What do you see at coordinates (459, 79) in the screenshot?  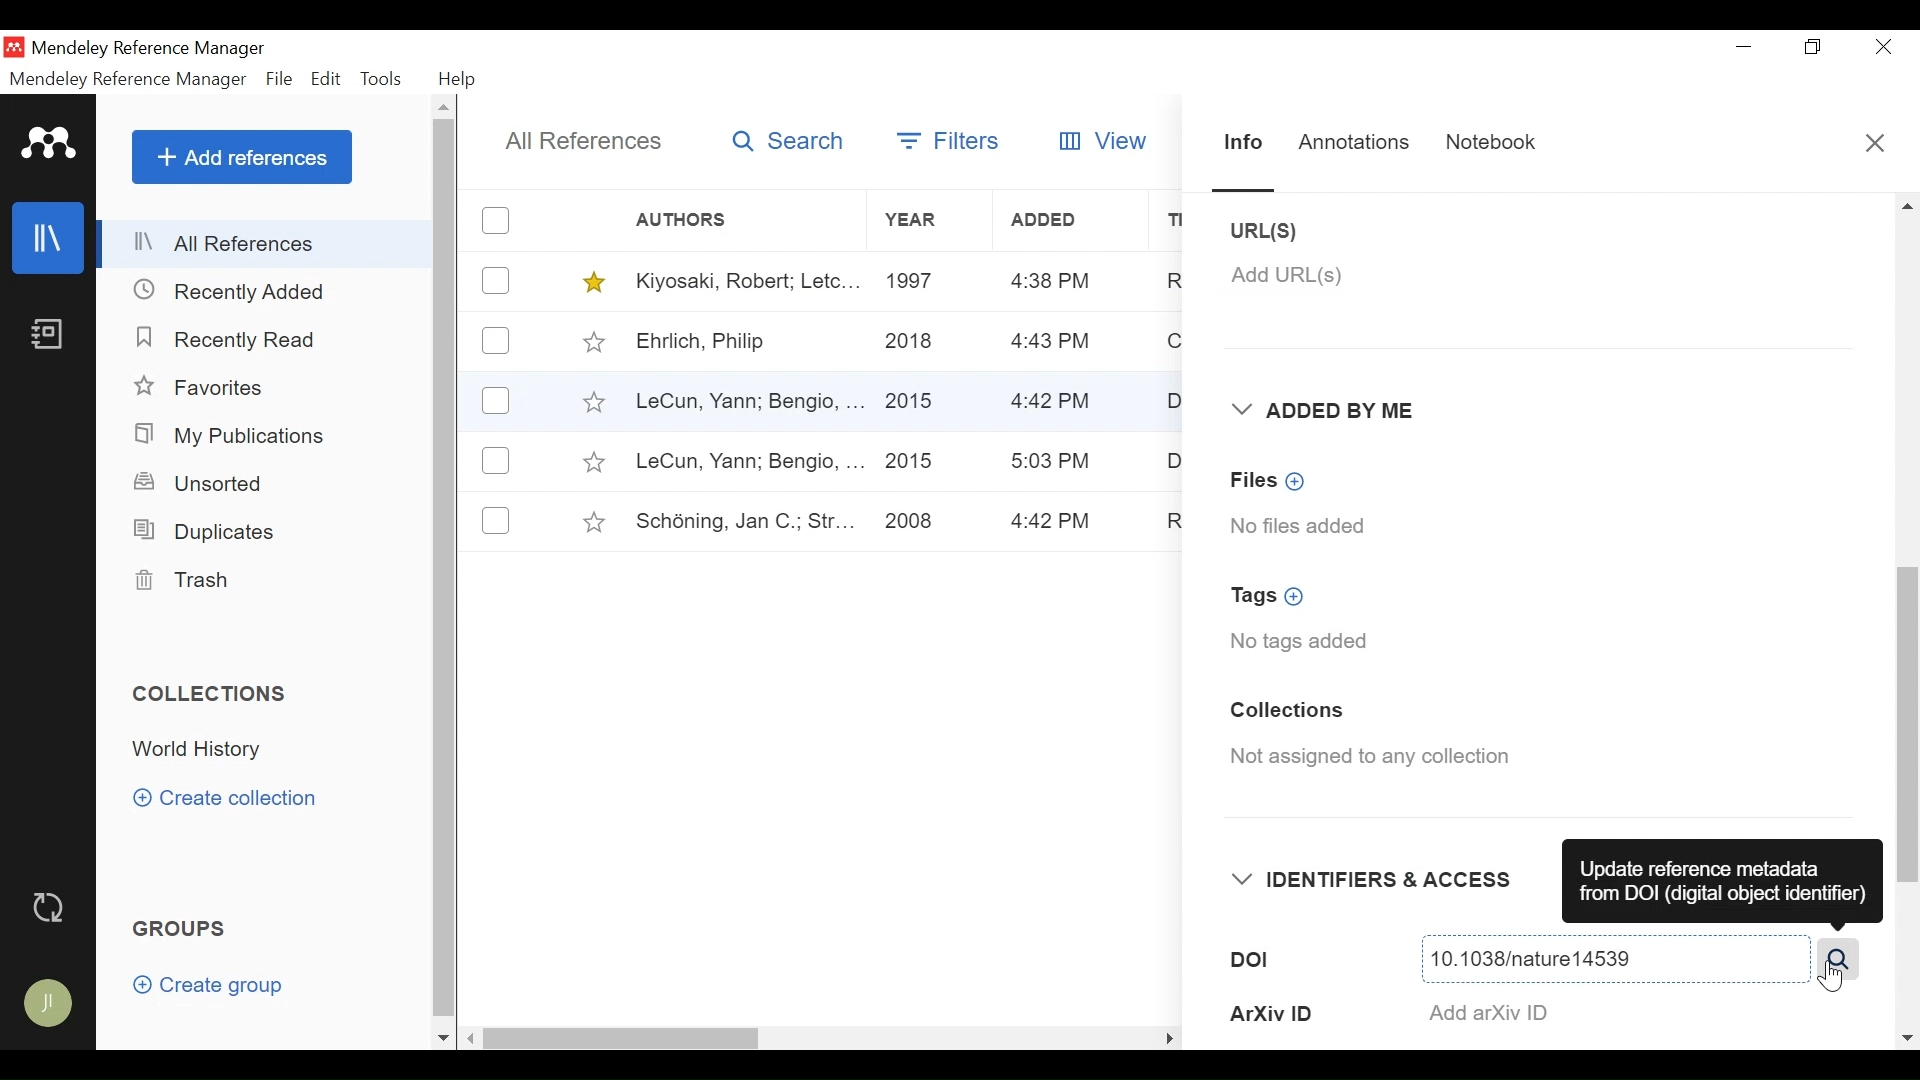 I see `Help` at bounding box center [459, 79].